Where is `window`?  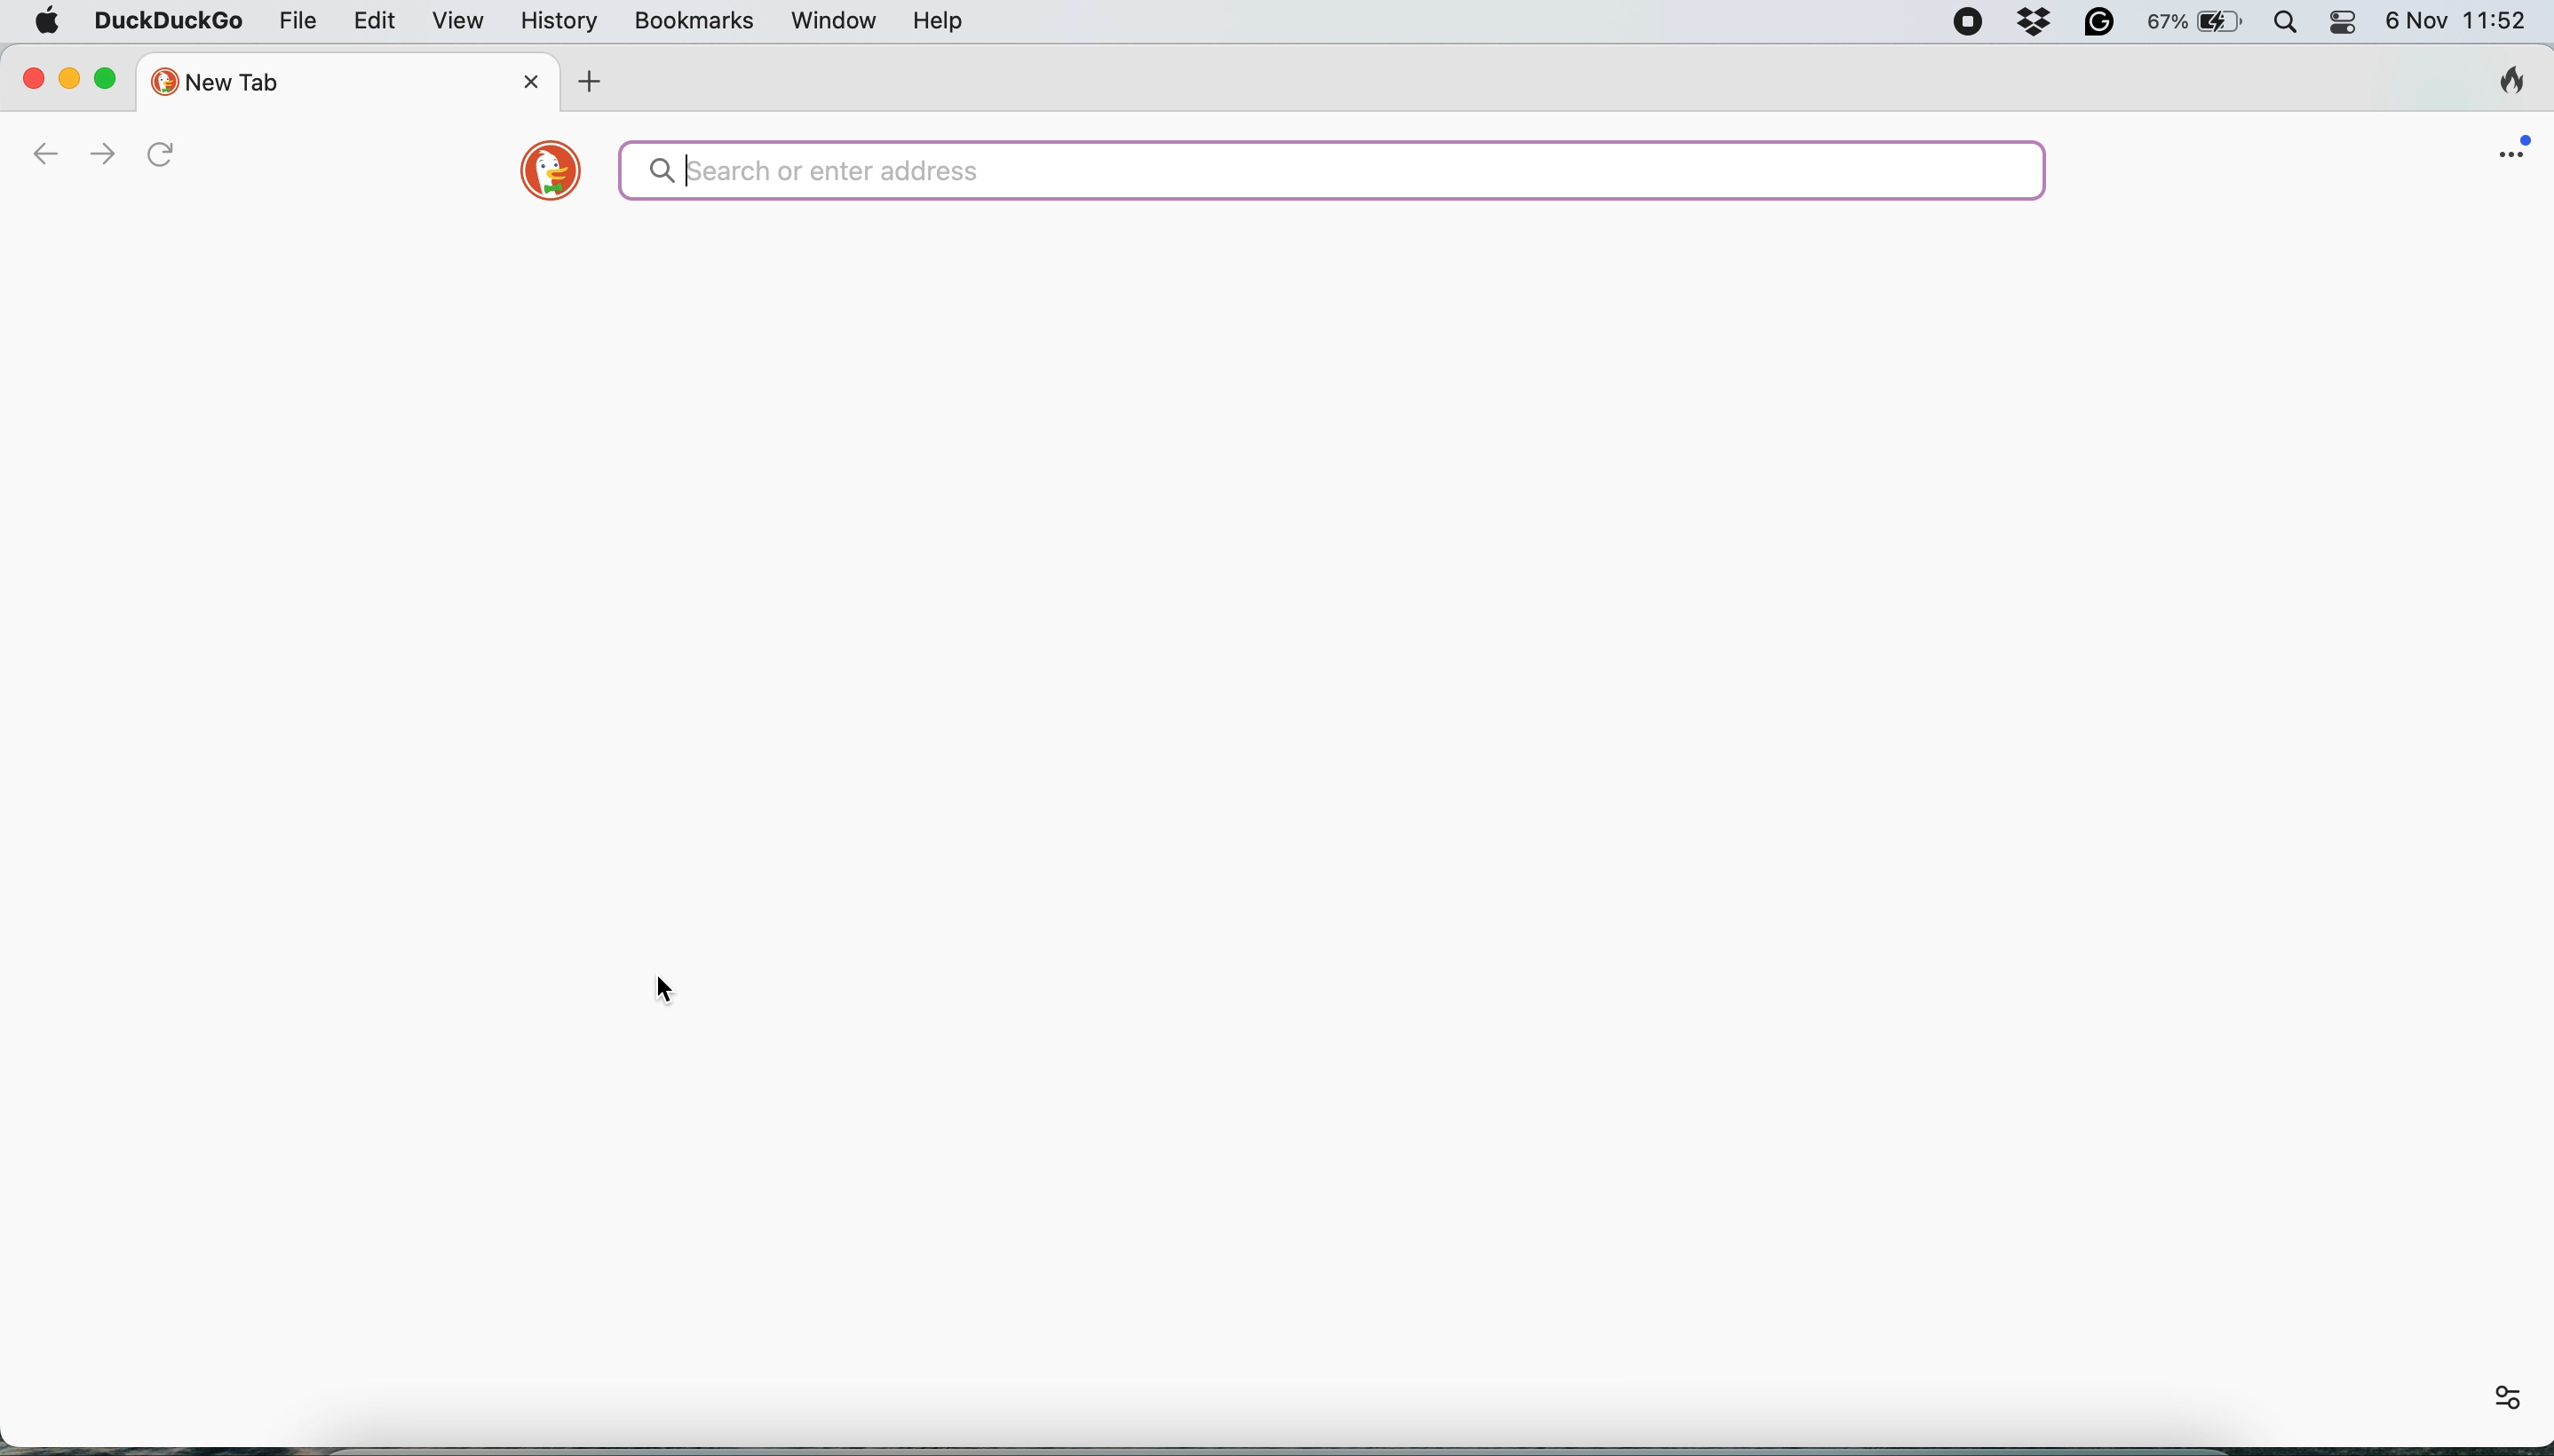 window is located at coordinates (827, 19).